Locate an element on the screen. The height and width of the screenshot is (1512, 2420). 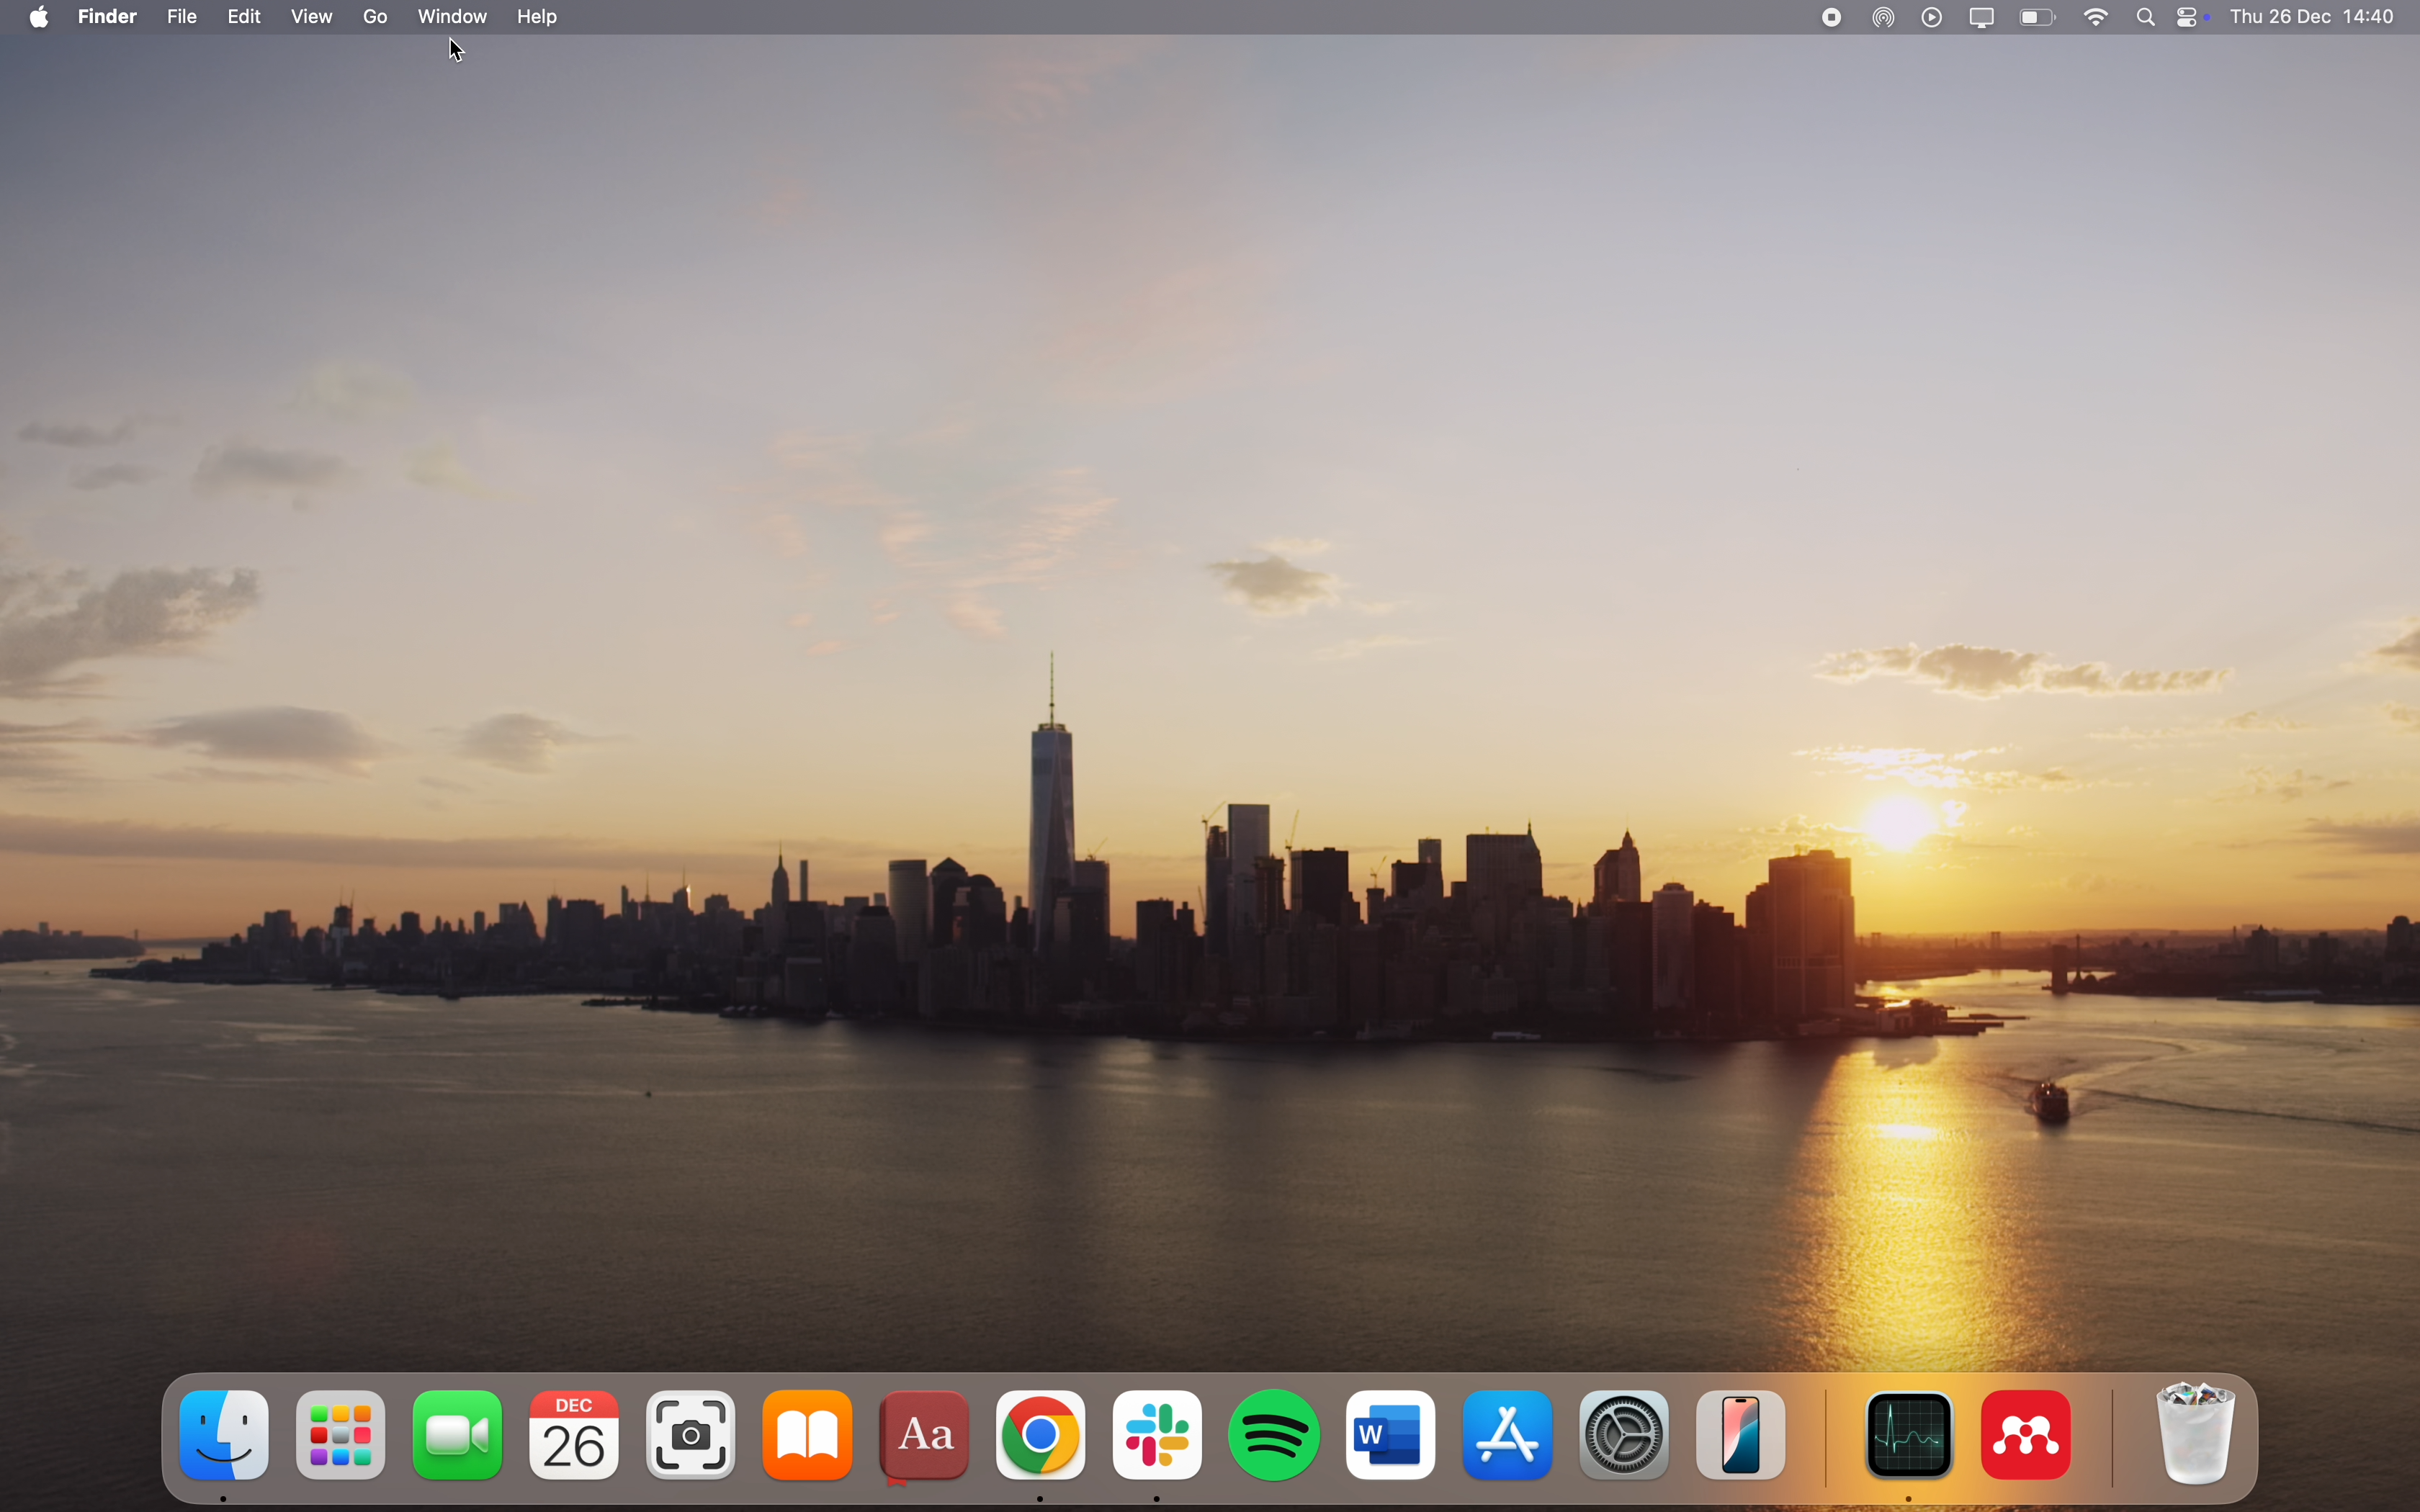
stop recording is located at coordinates (1826, 17).